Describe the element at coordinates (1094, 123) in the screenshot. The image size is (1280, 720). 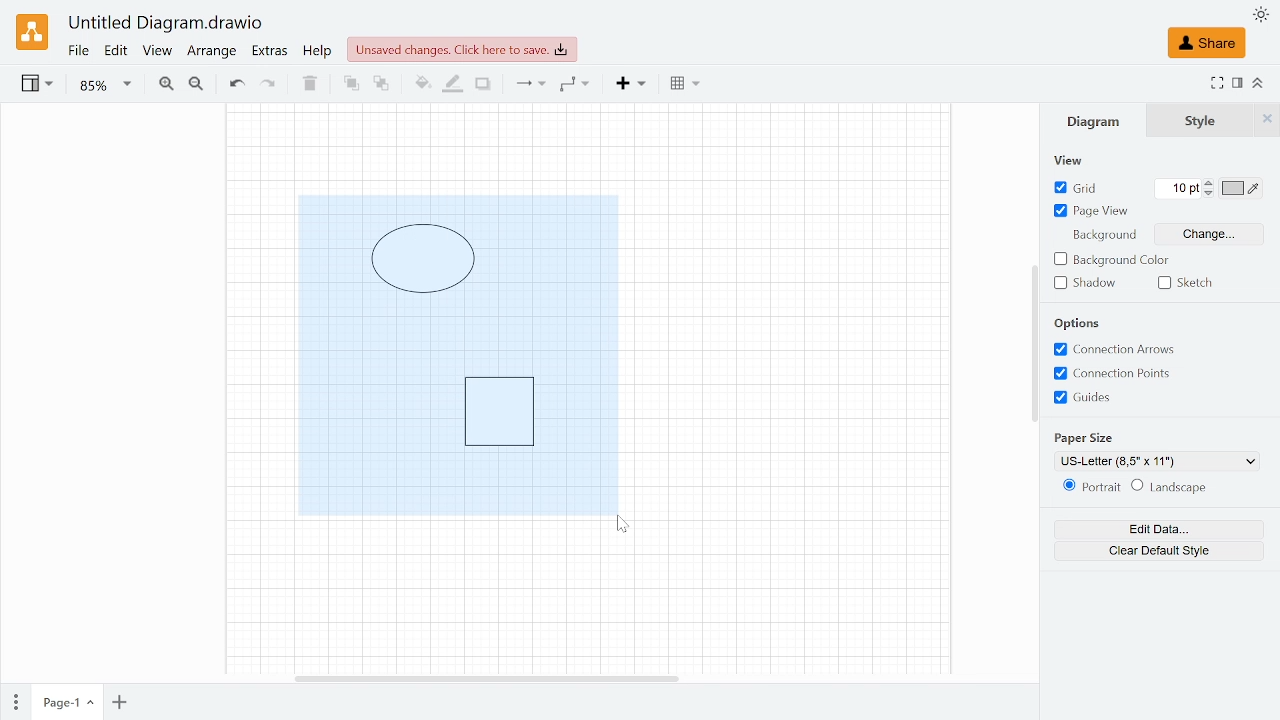
I see `` at that location.